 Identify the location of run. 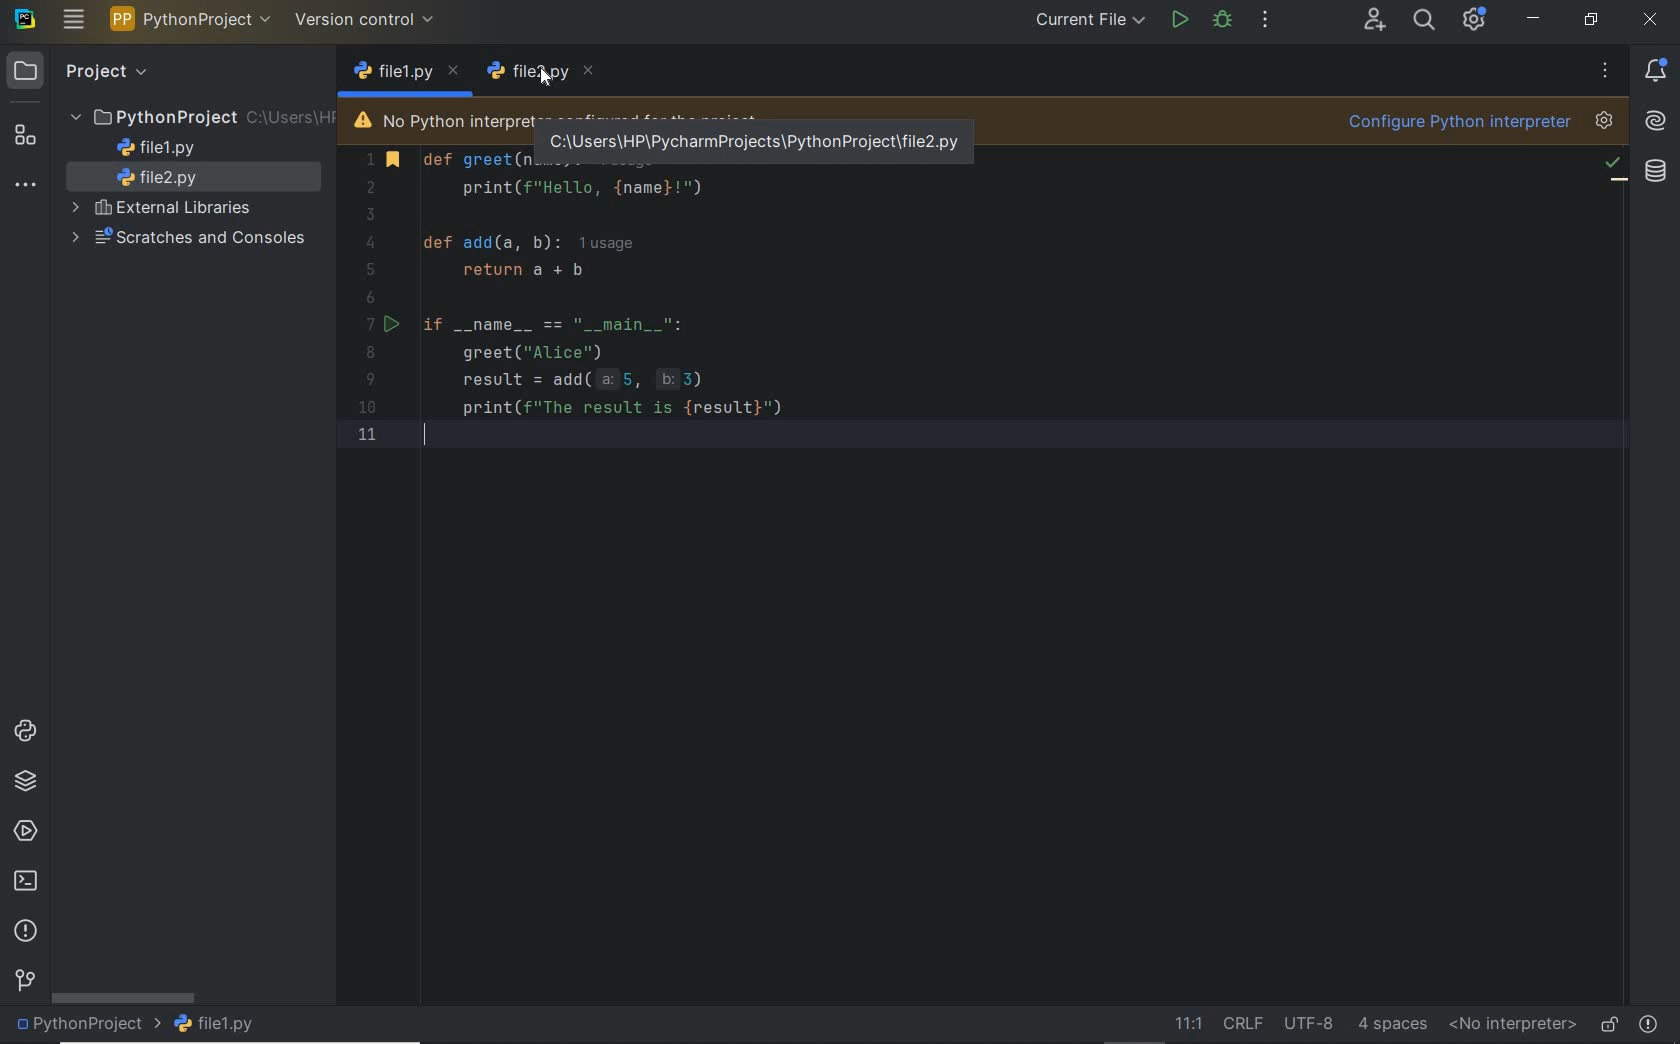
(396, 323).